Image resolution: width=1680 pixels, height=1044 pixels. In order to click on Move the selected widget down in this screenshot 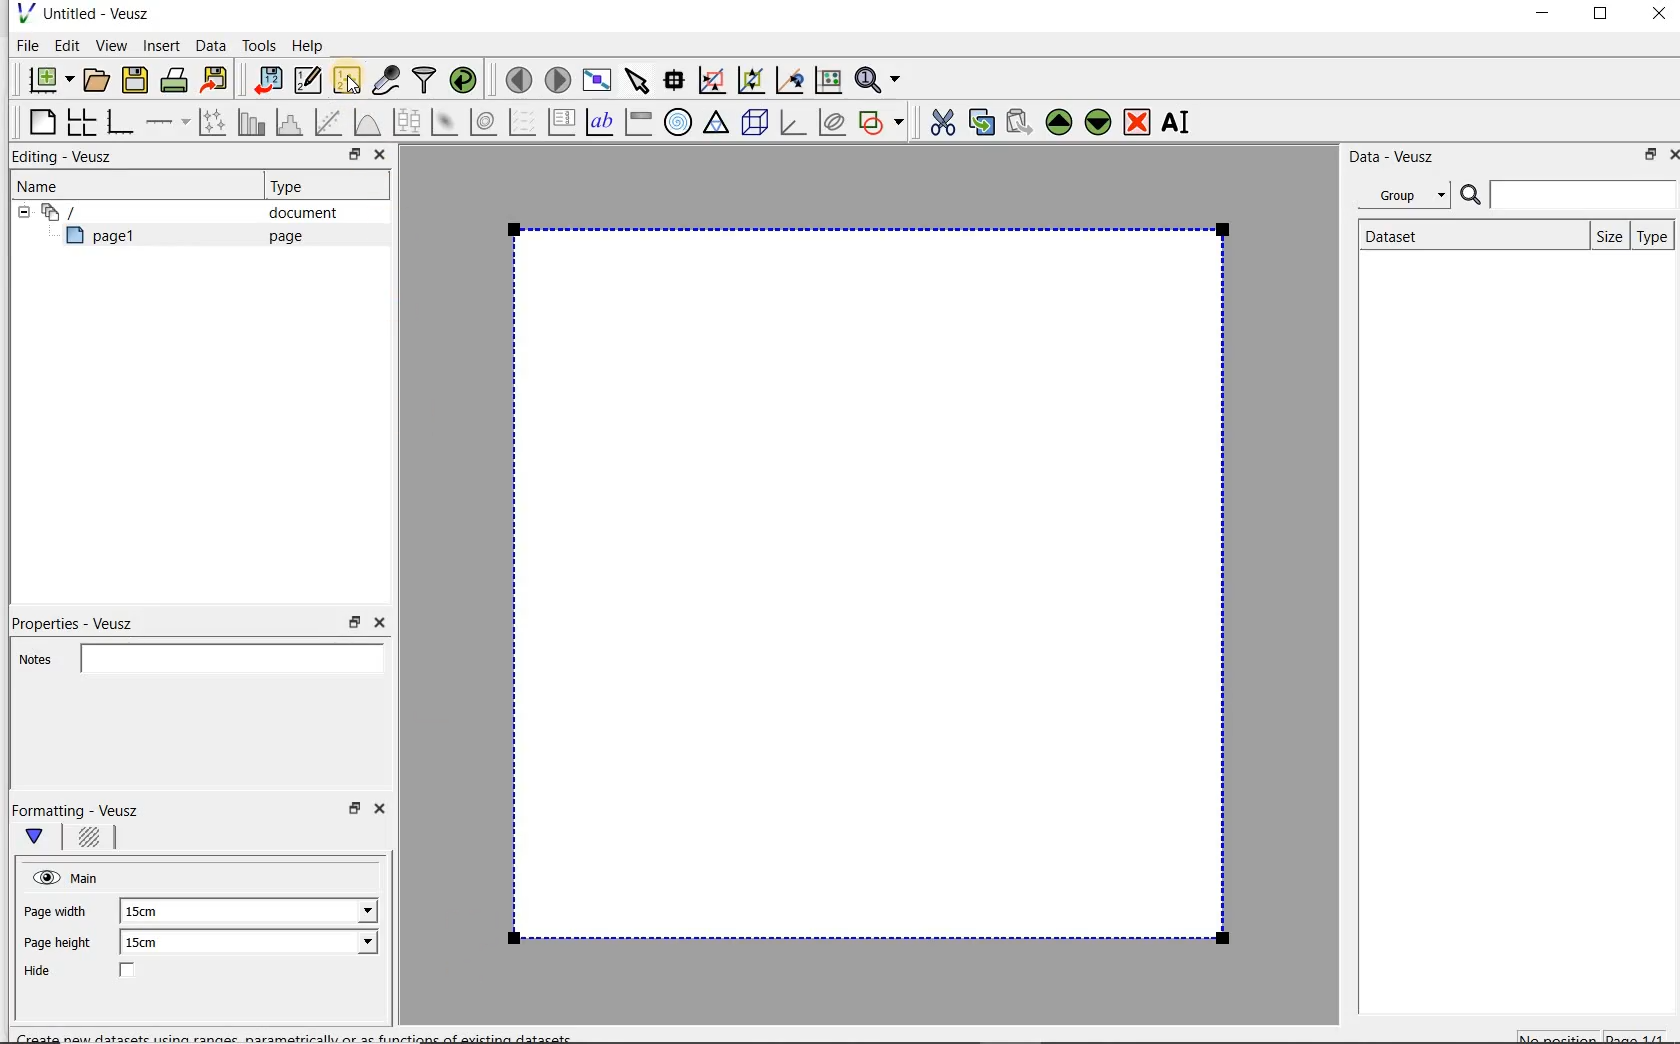, I will do `click(1099, 121)`.